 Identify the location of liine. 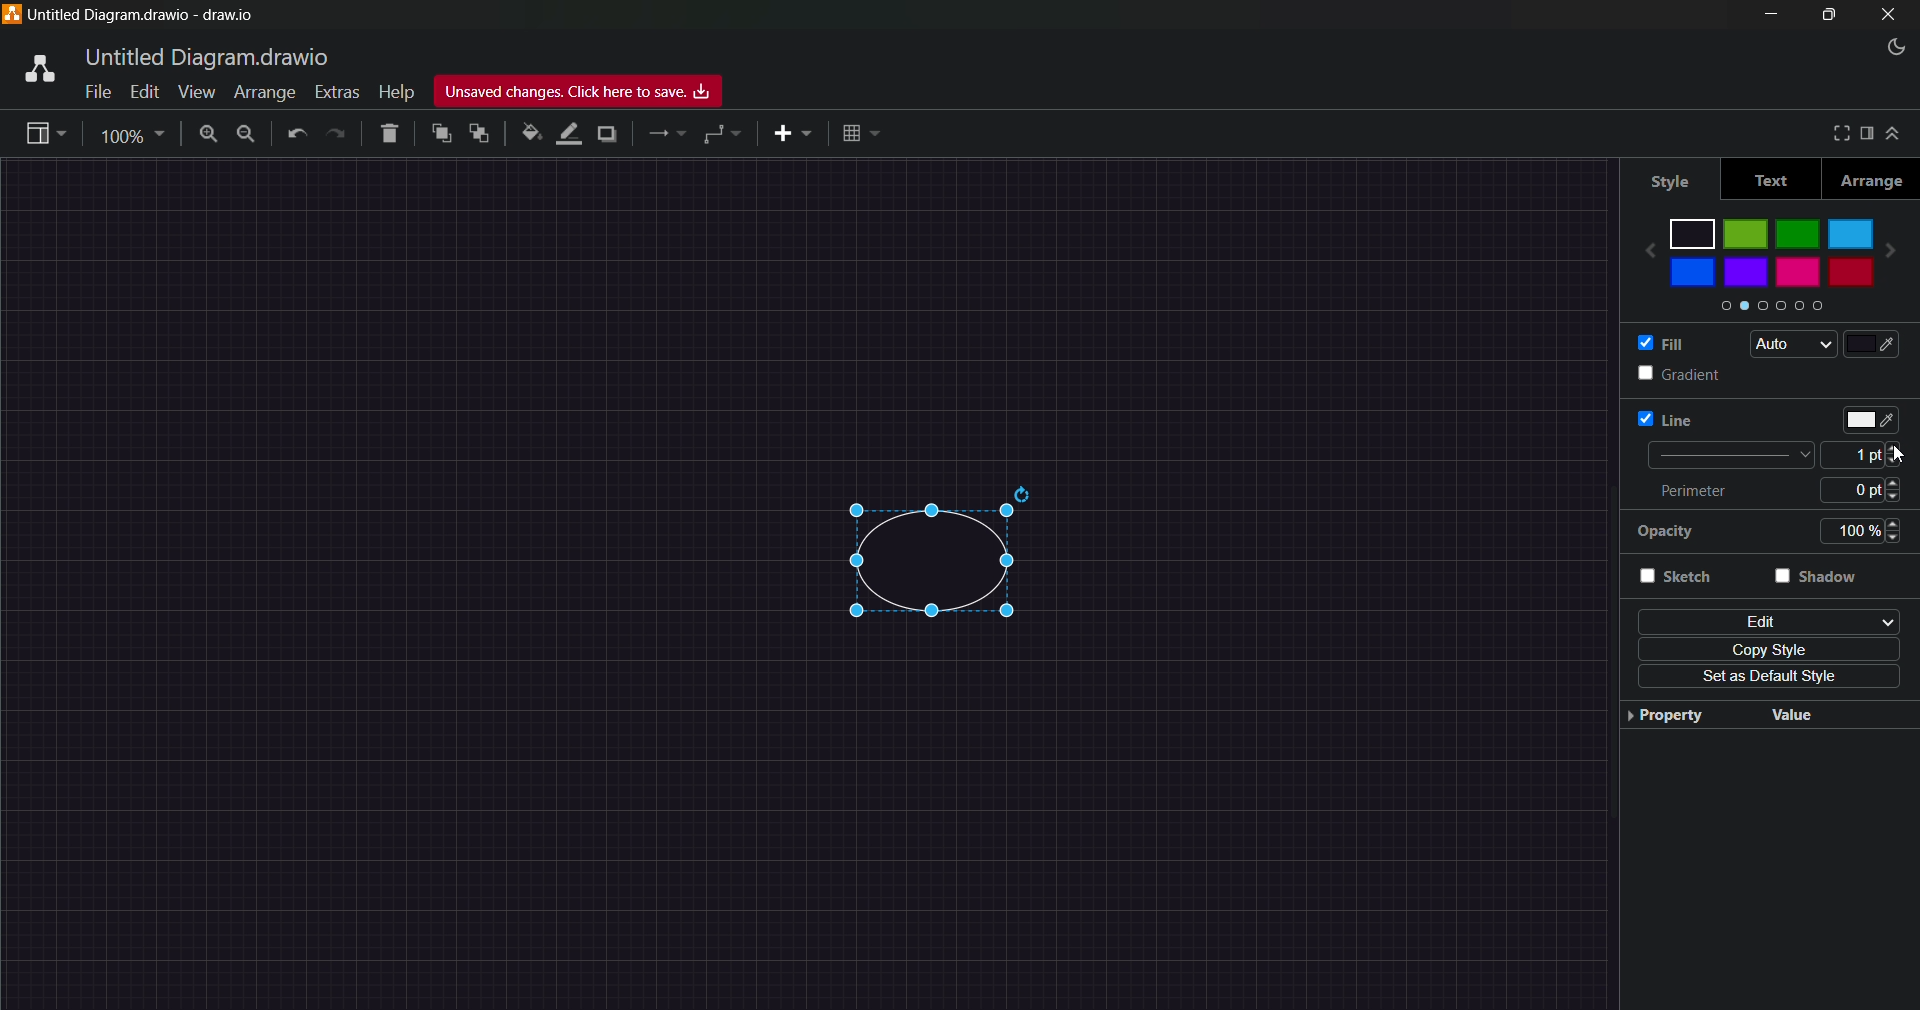
(1668, 420).